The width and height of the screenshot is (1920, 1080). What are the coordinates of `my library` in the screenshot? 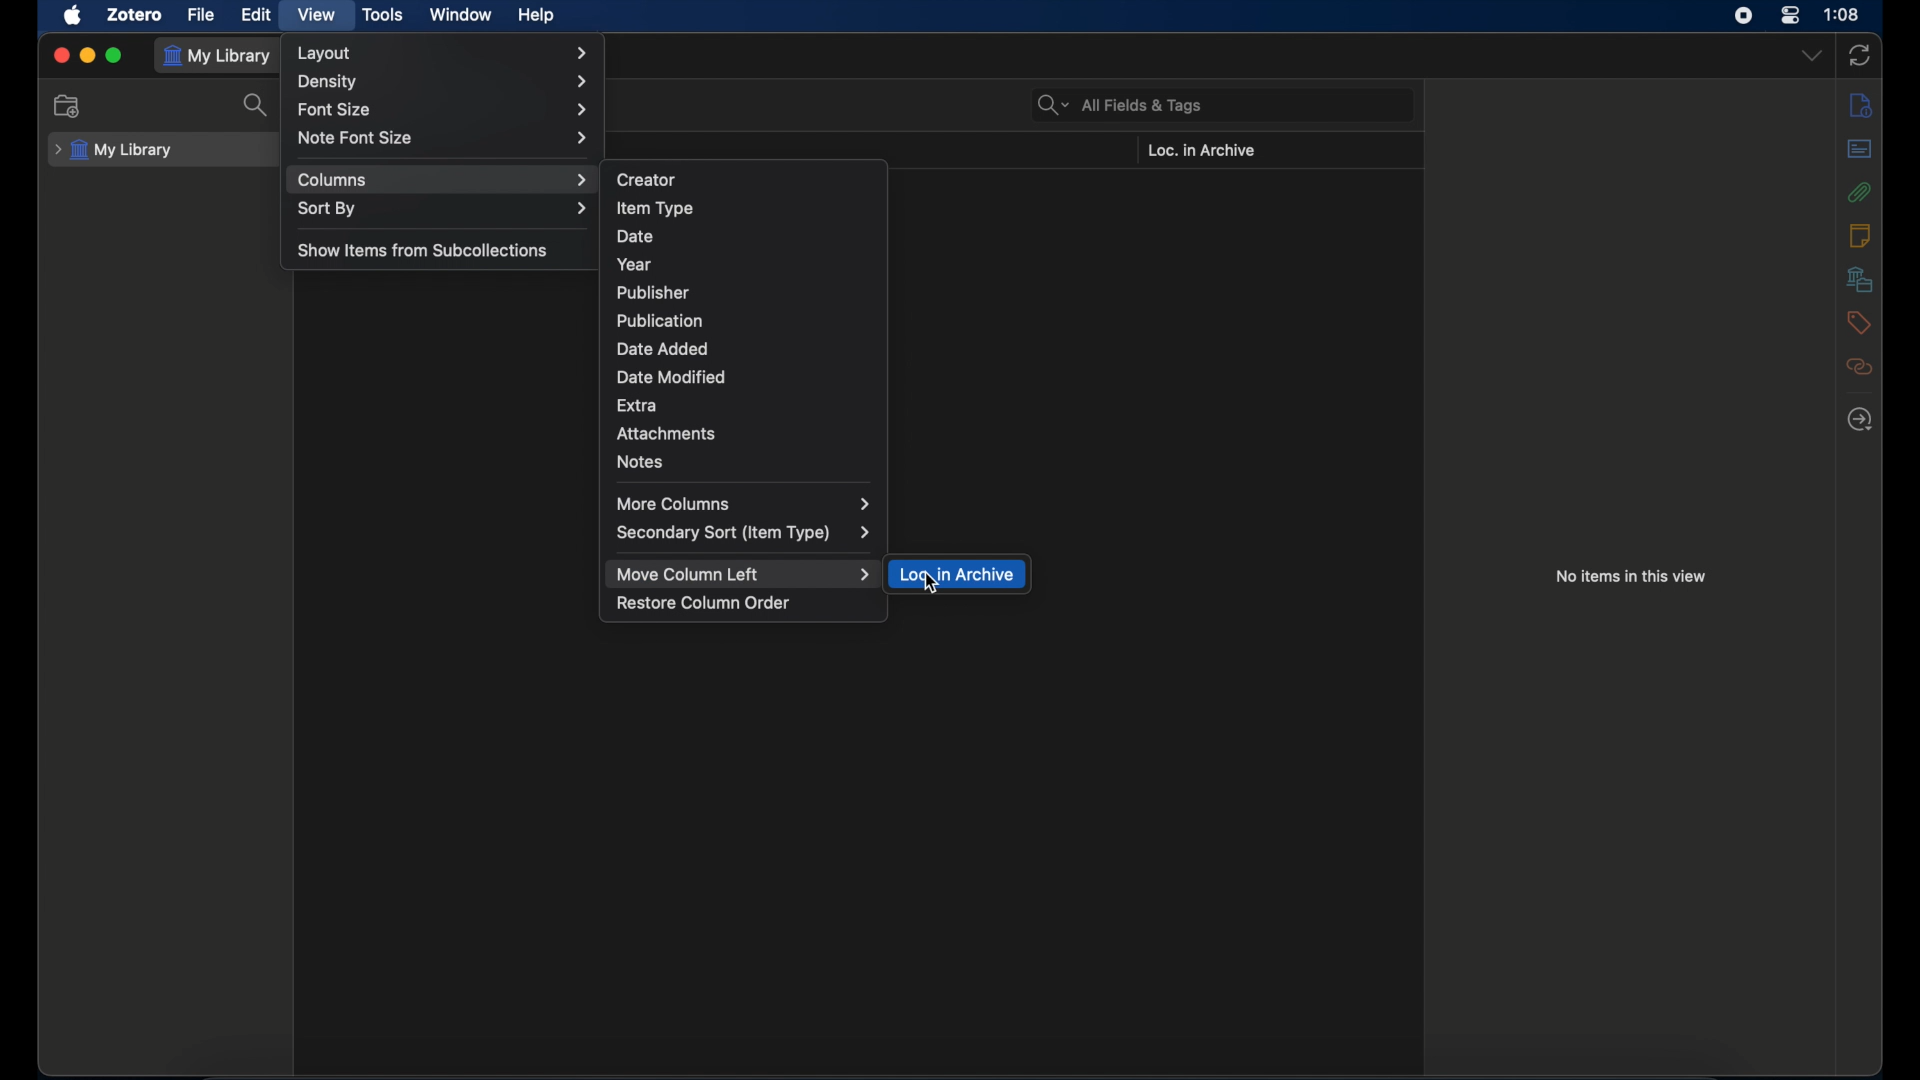 It's located at (114, 151).